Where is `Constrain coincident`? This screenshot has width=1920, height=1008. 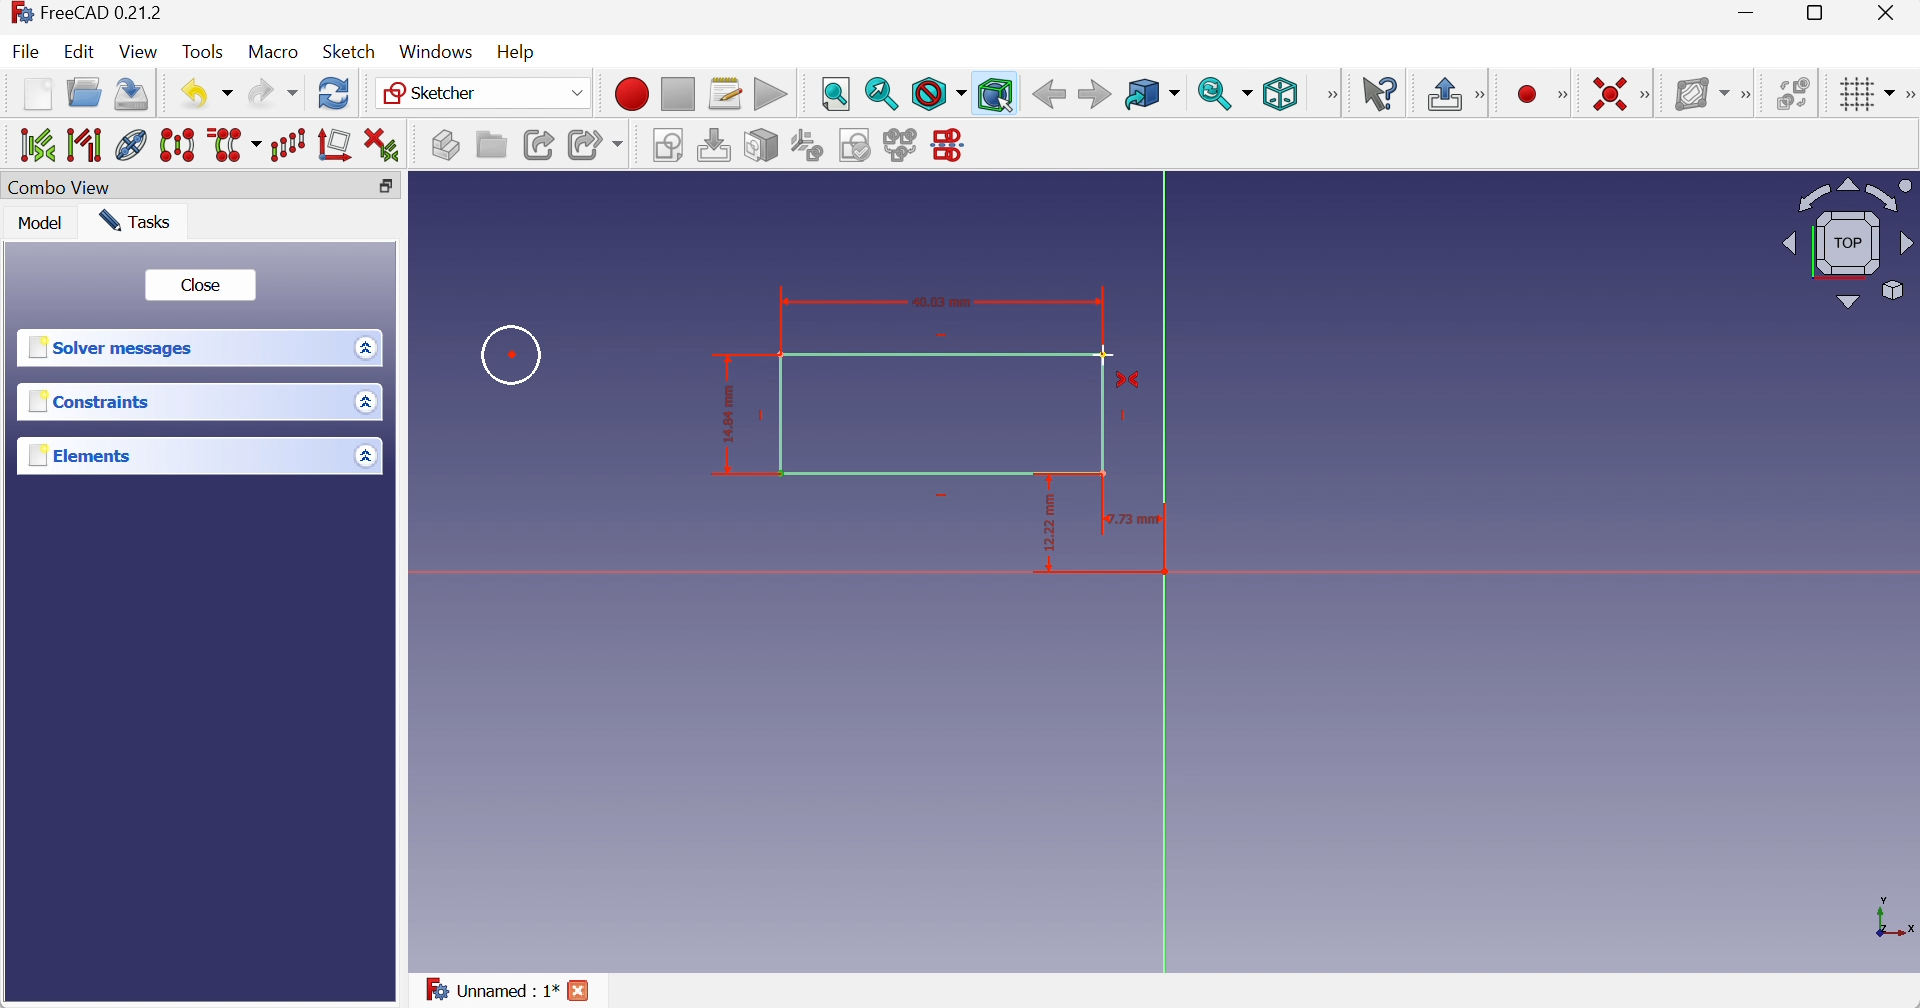
Constrain coincident is located at coordinates (1608, 92).